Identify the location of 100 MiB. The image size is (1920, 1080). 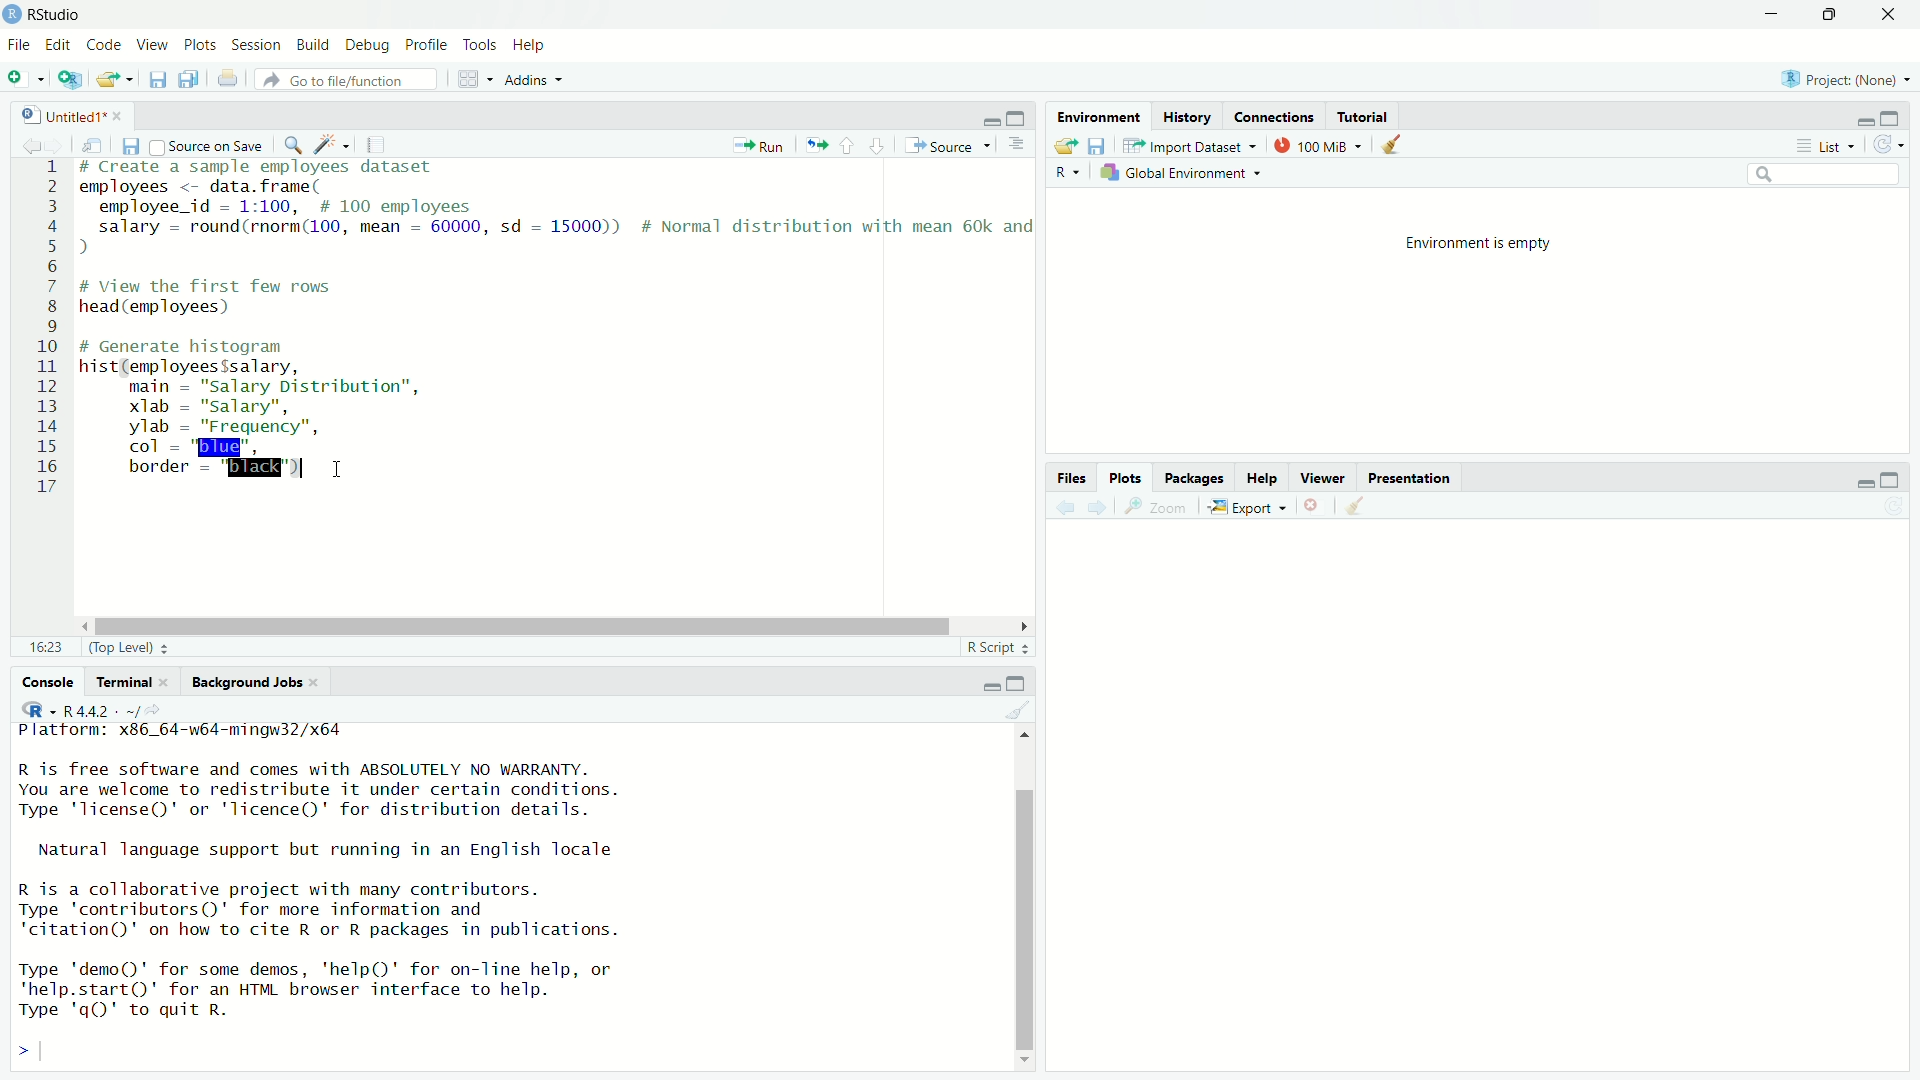
(1318, 145).